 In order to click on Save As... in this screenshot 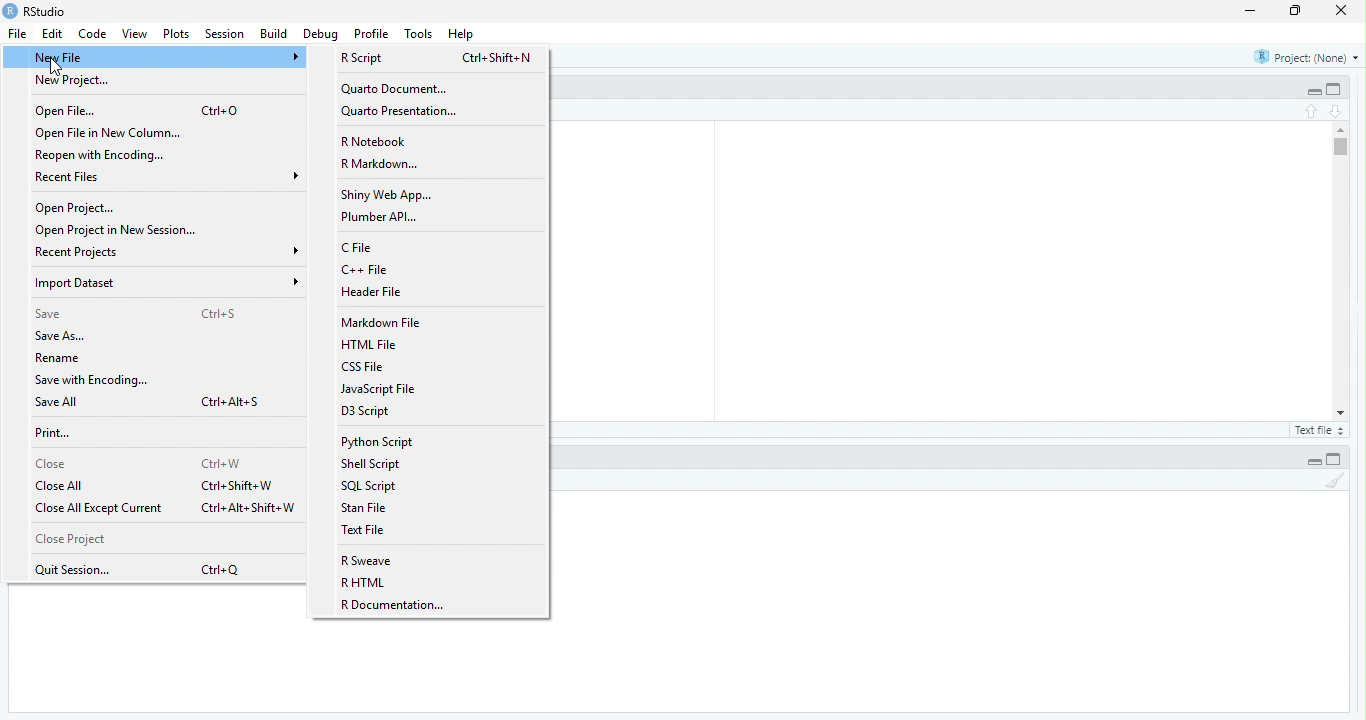, I will do `click(63, 336)`.